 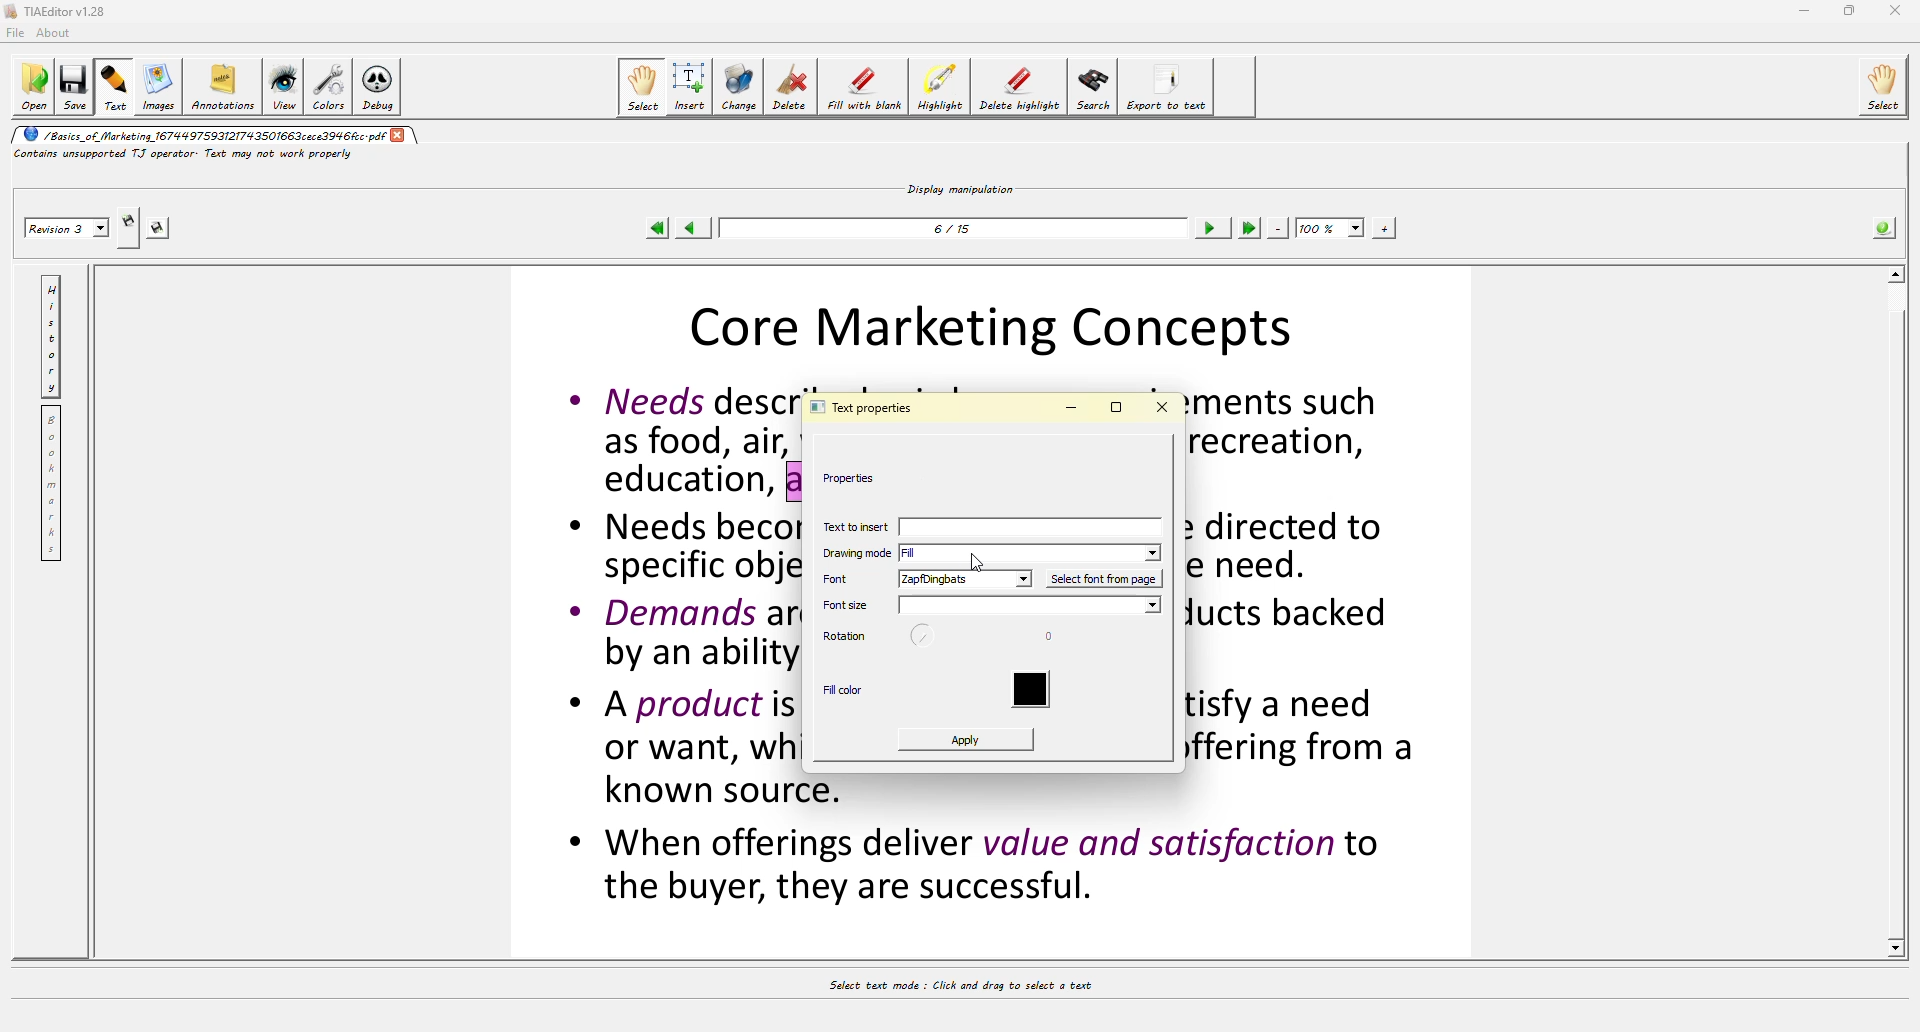 I want to click on zoom out, so click(x=1279, y=228).